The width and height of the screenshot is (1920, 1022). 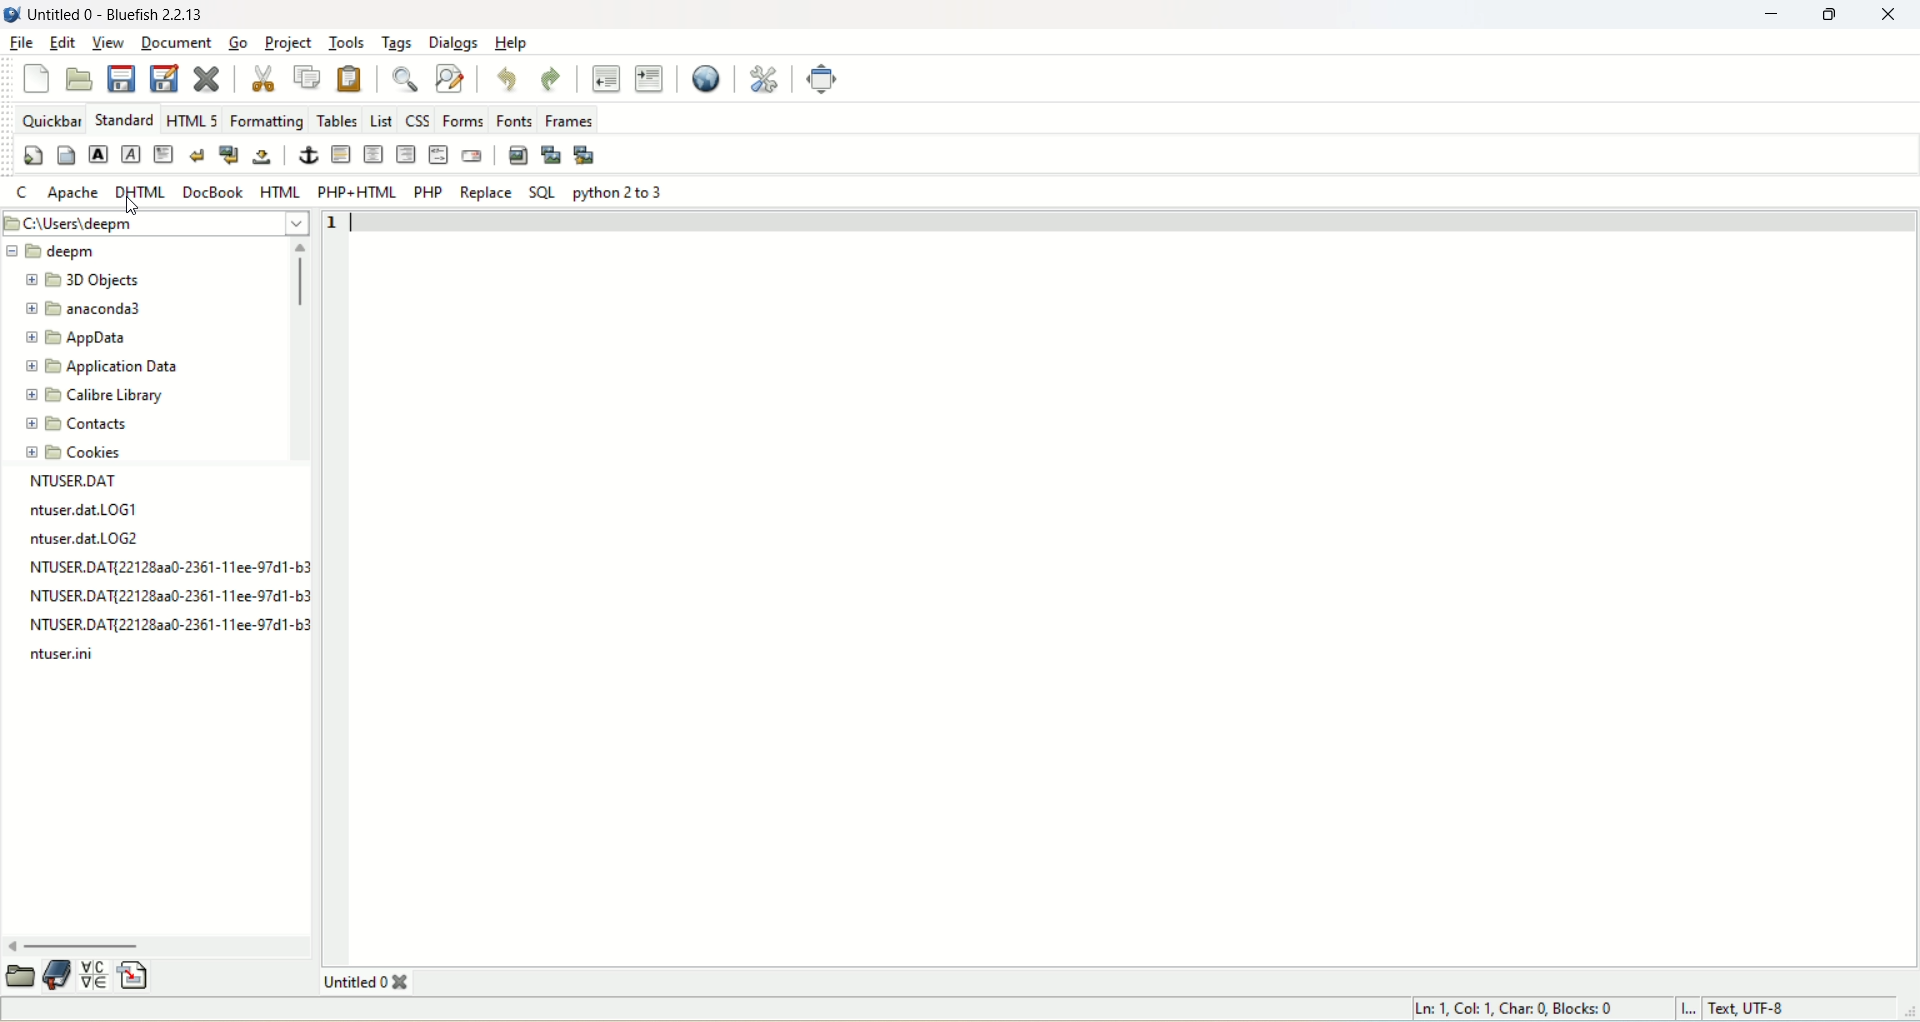 What do you see at coordinates (78, 339) in the screenshot?
I see `appdata` at bounding box center [78, 339].